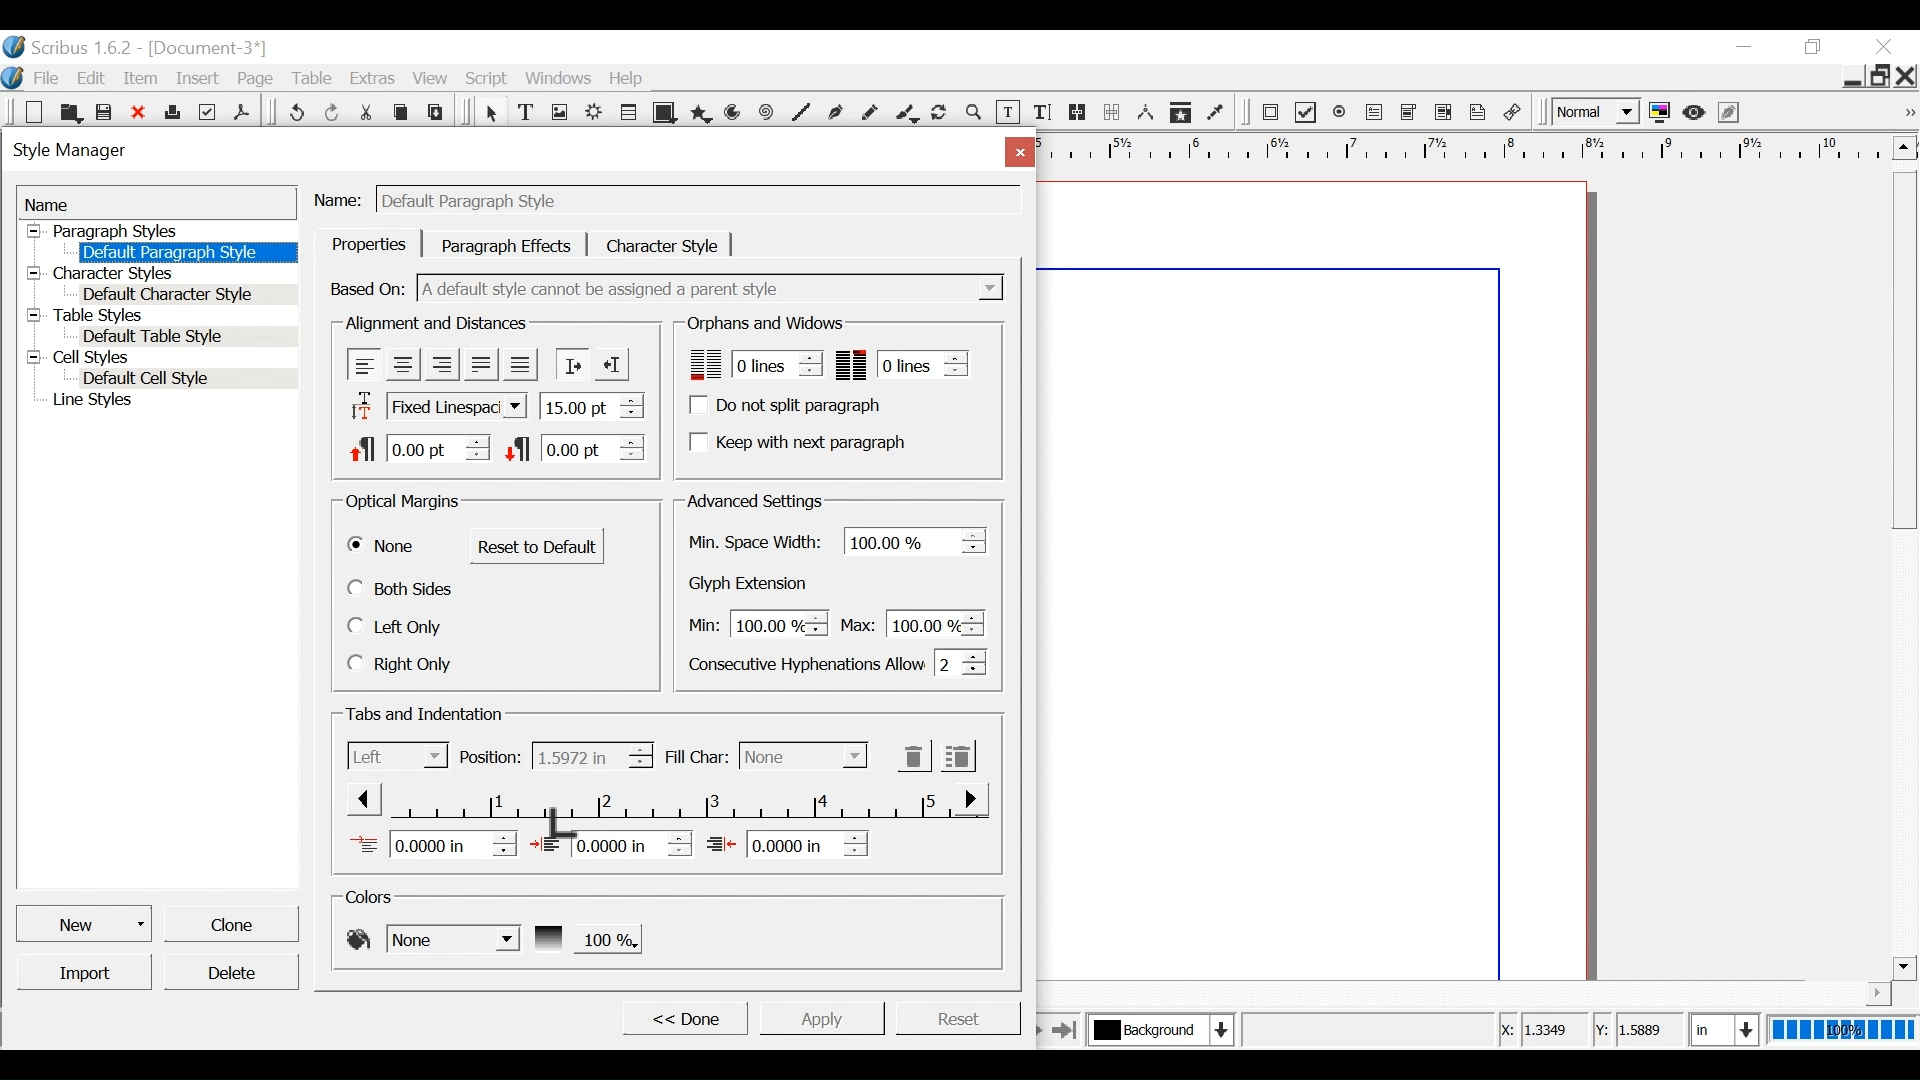 This screenshot has width=1920, height=1080. What do you see at coordinates (1145, 113) in the screenshot?
I see `Measurements` at bounding box center [1145, 113].